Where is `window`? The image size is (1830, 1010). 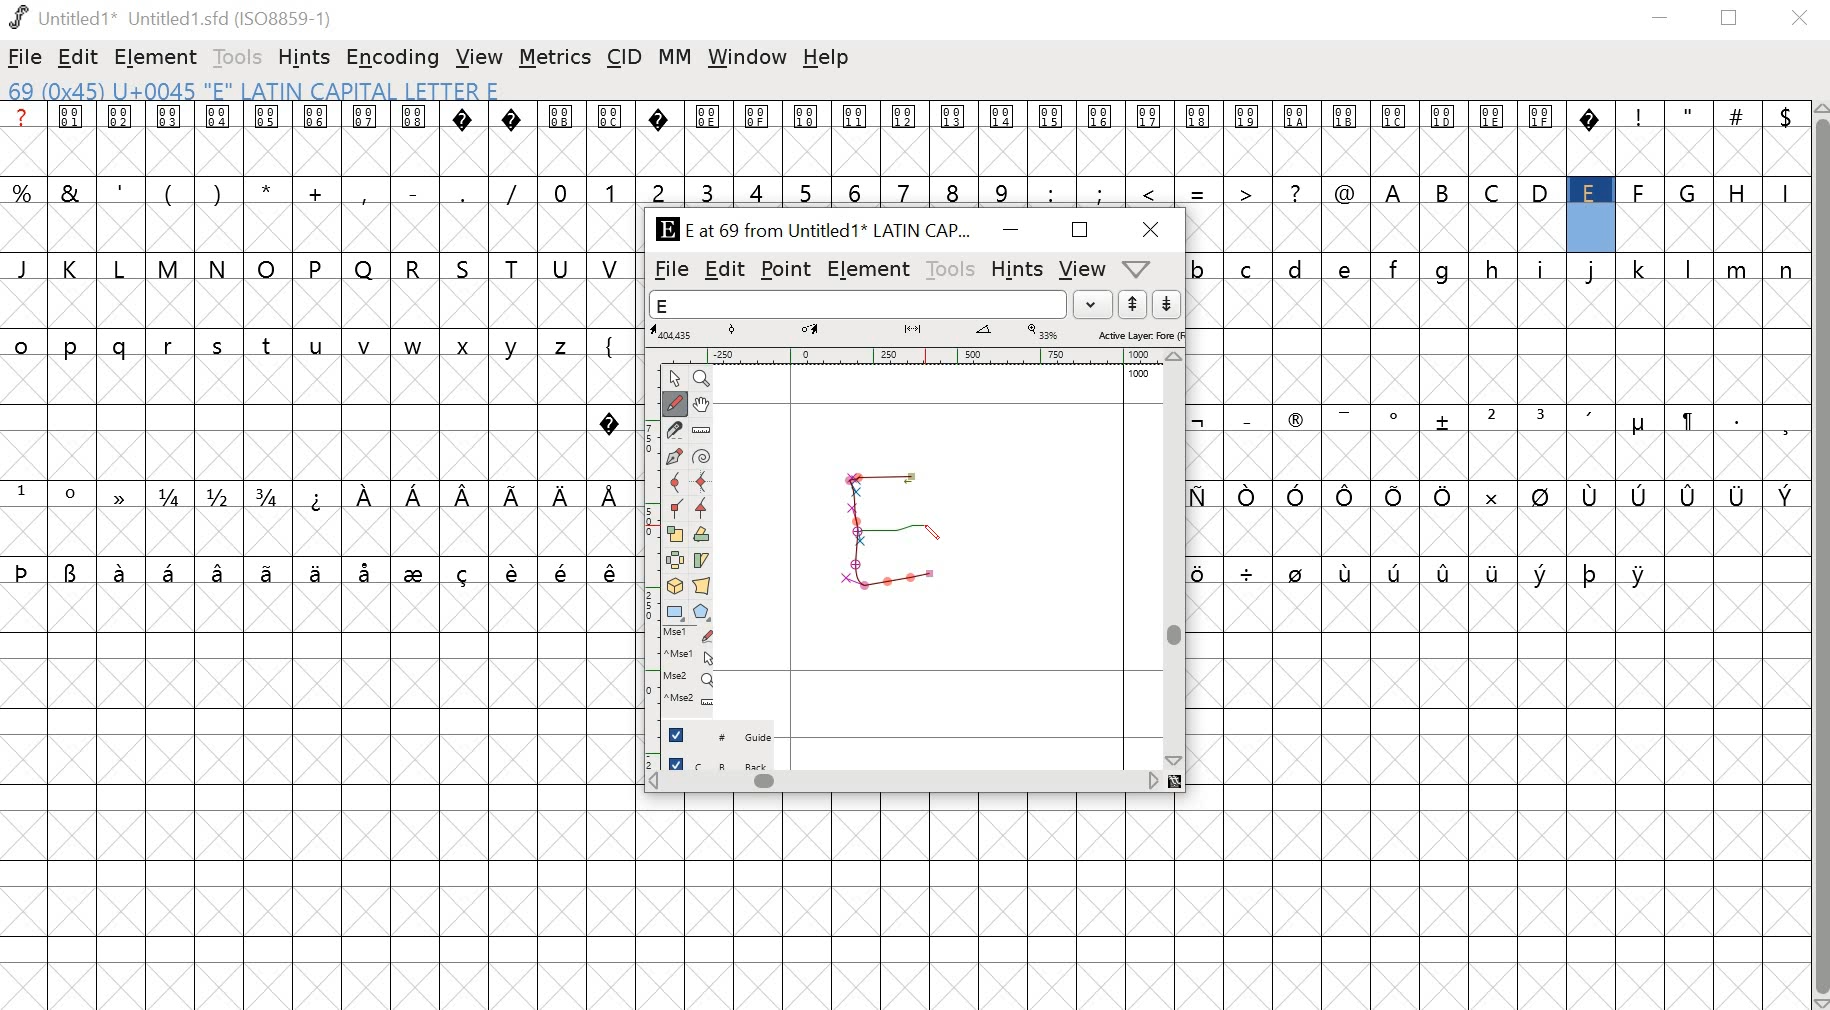 window is located at coordinates (745, 56).